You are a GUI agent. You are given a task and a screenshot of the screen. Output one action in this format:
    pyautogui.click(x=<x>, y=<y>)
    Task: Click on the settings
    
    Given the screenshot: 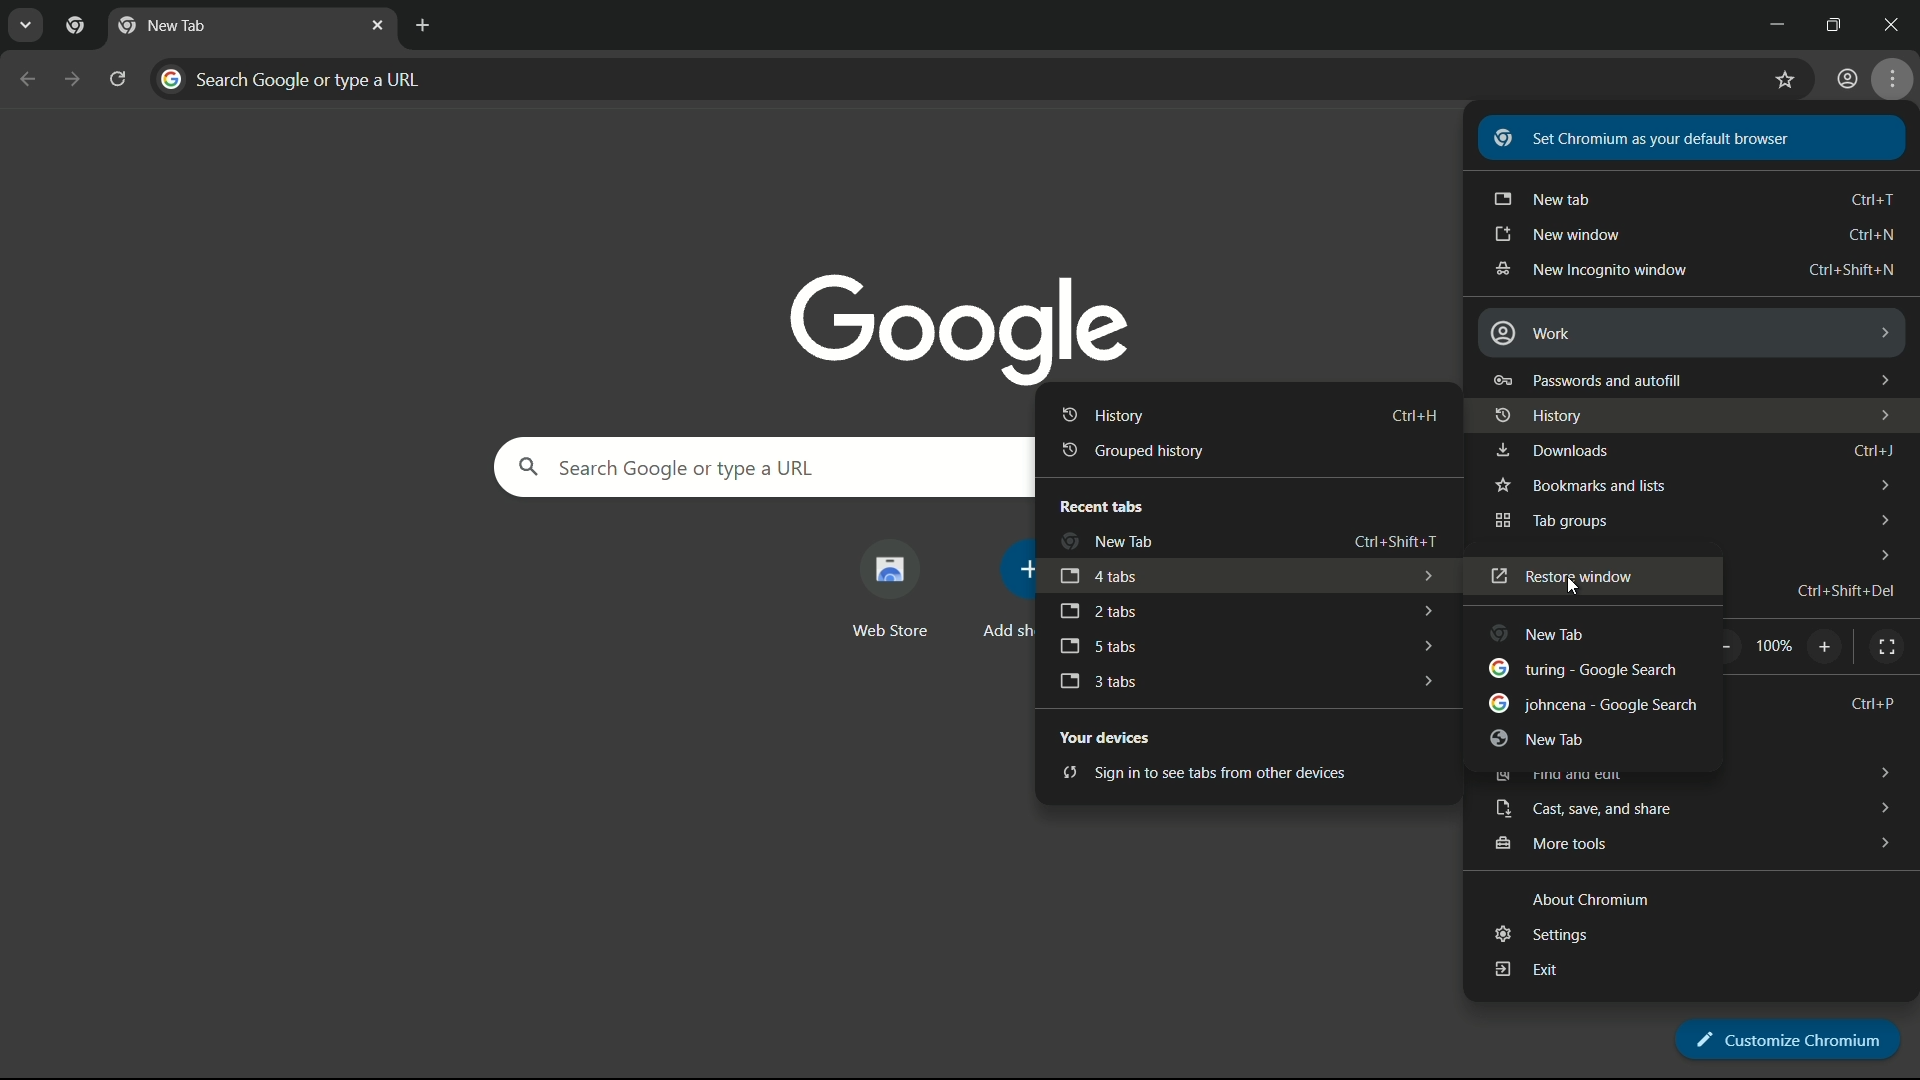 What is the action you would take?
    pyautogui.click(x=1539, y=932)
    